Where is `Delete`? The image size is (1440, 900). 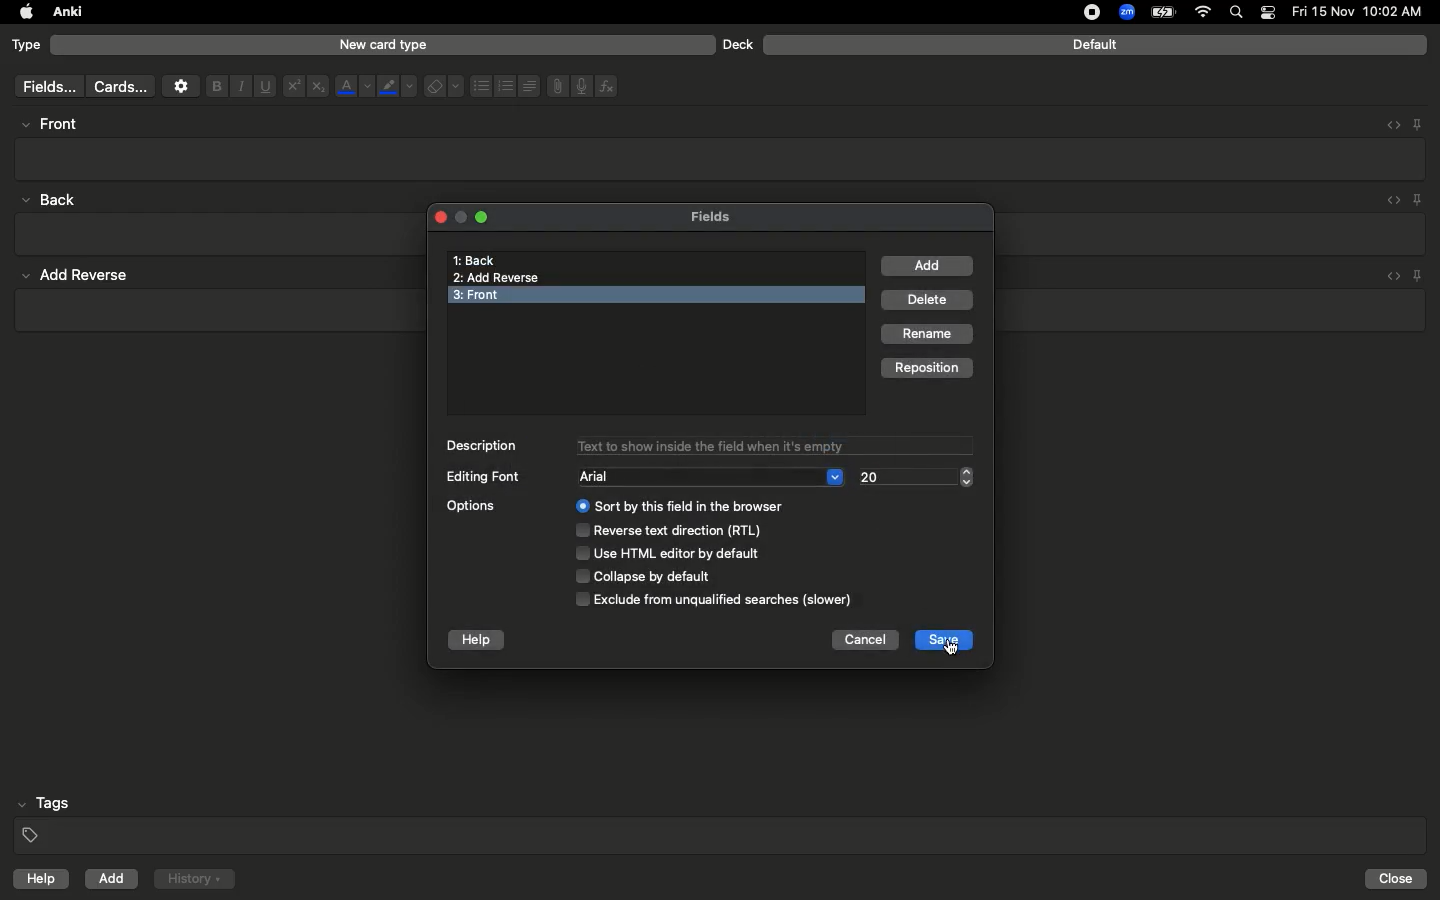 Delete is located at coordinates (930, 301).